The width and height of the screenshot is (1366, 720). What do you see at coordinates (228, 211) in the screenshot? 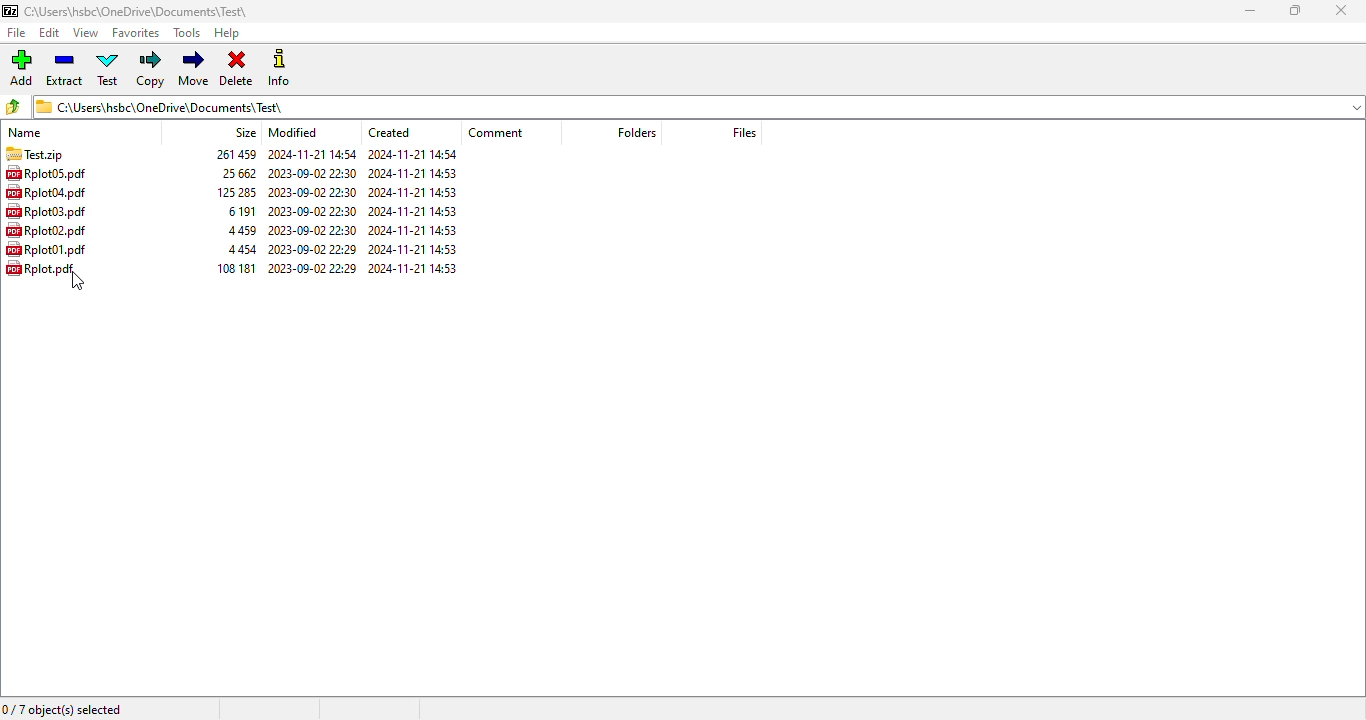
I see `6191` at bounding box center [228, 211].